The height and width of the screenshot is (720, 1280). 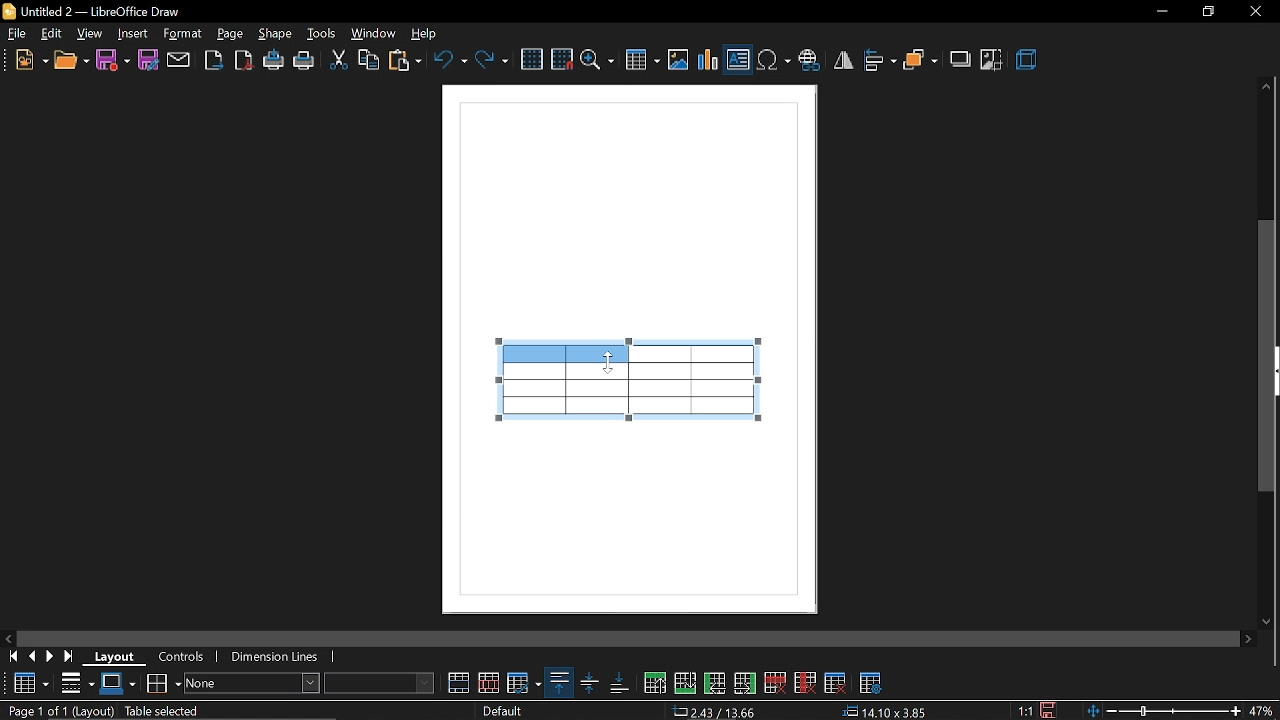 I want to click on insert, so click(x=134, y=34).